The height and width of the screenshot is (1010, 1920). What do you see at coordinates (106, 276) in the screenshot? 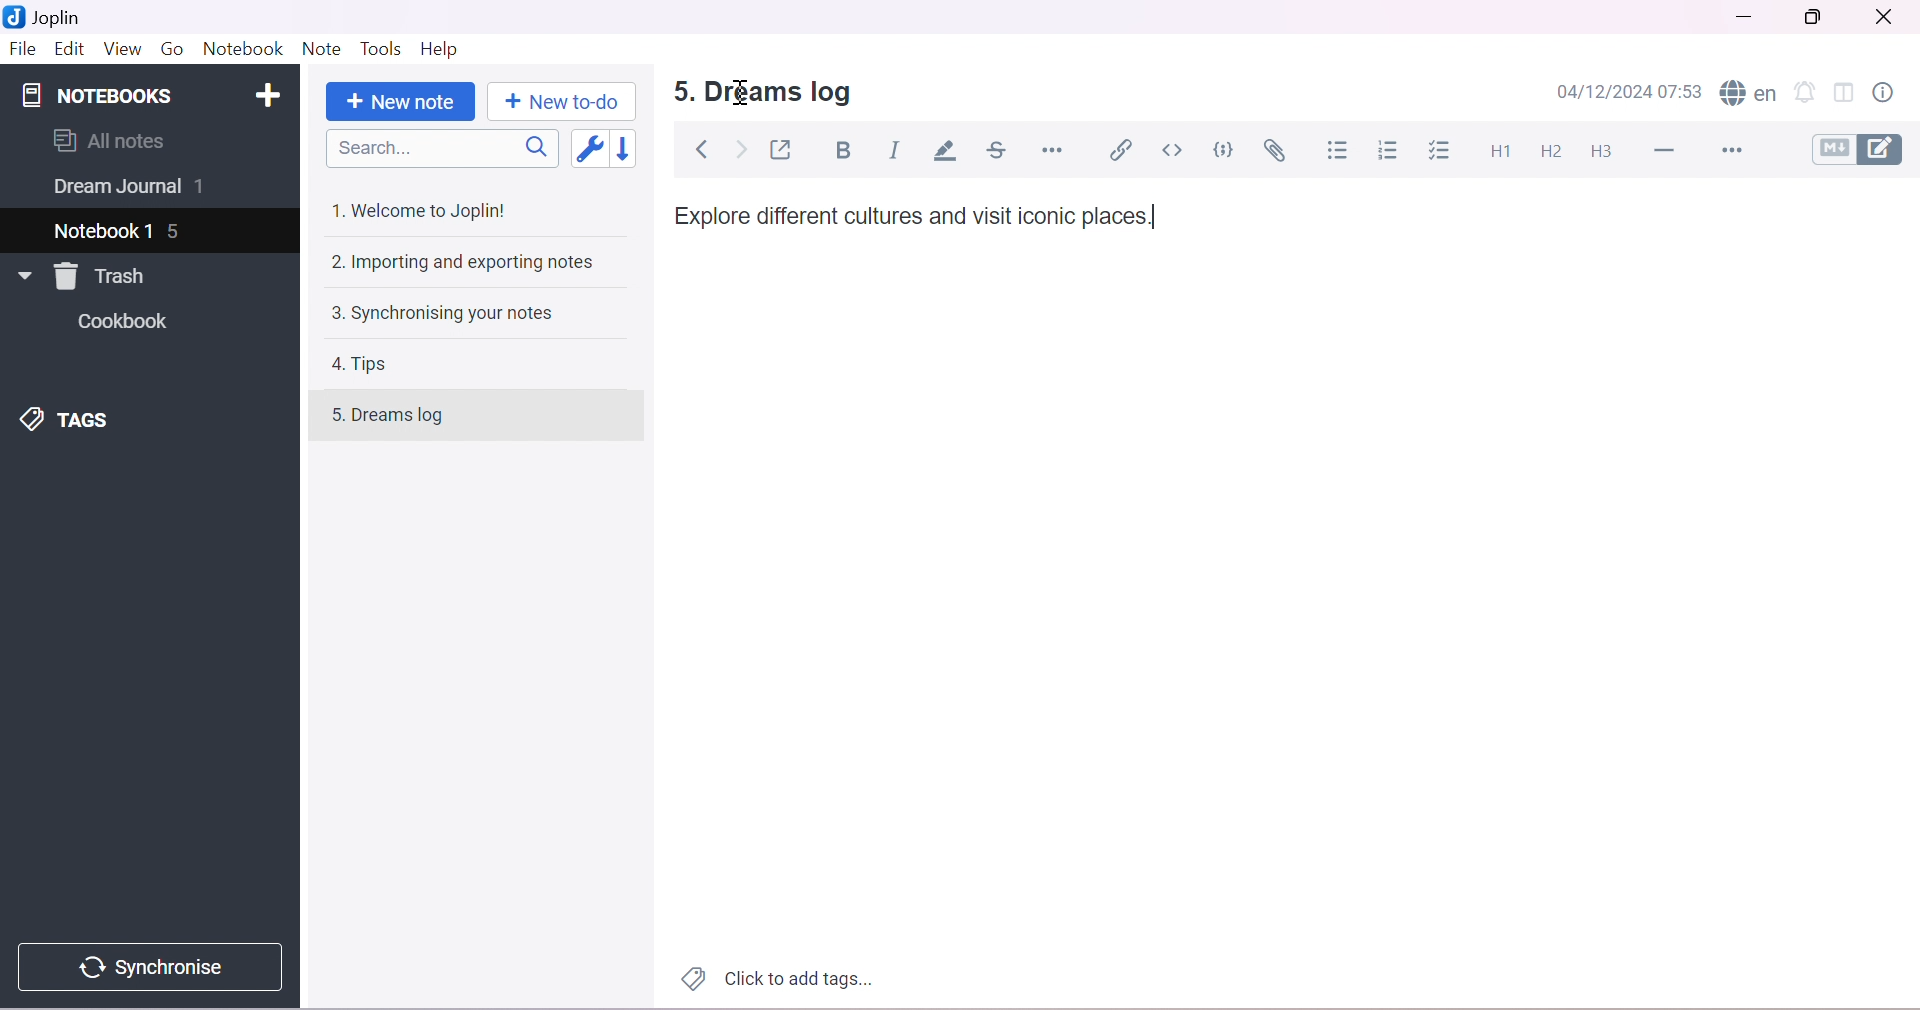
I see `Trash` at bounding box center [106, 276].